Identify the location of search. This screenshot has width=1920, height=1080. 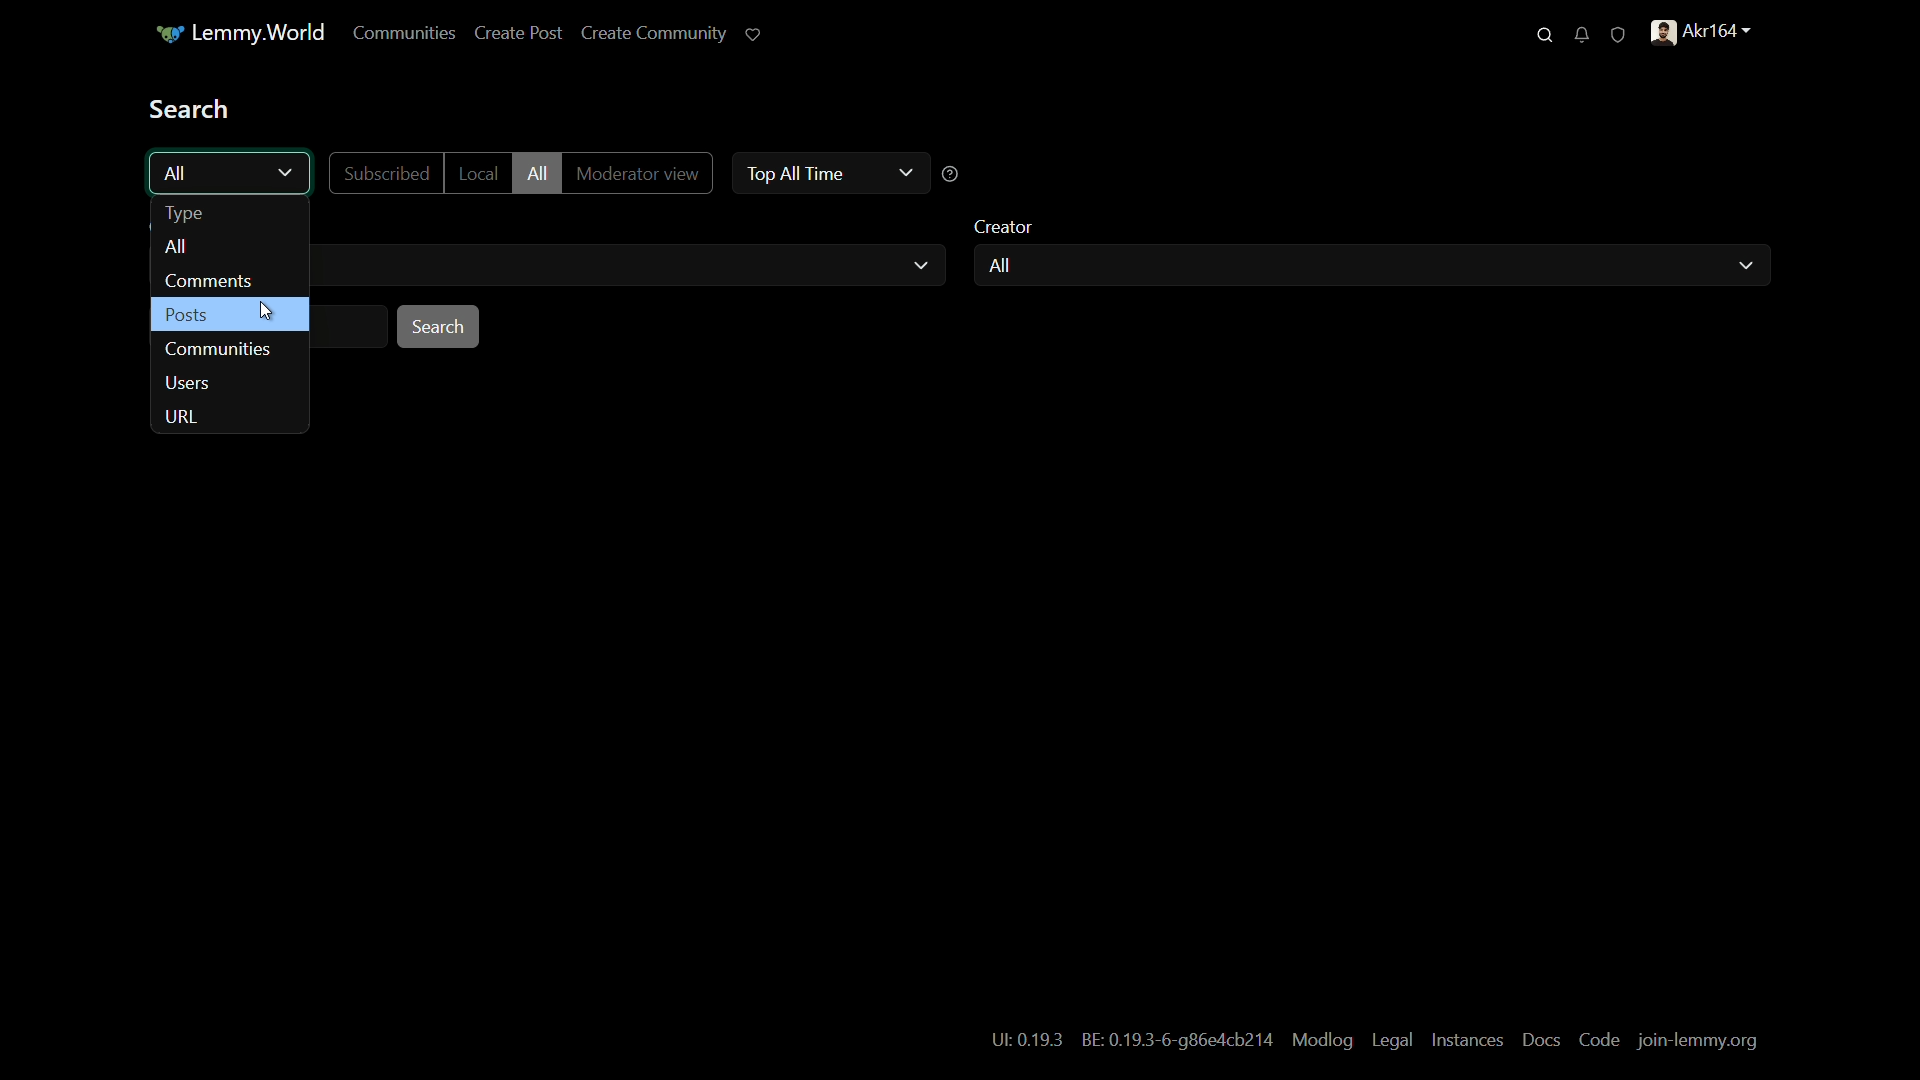
(1545, 35).